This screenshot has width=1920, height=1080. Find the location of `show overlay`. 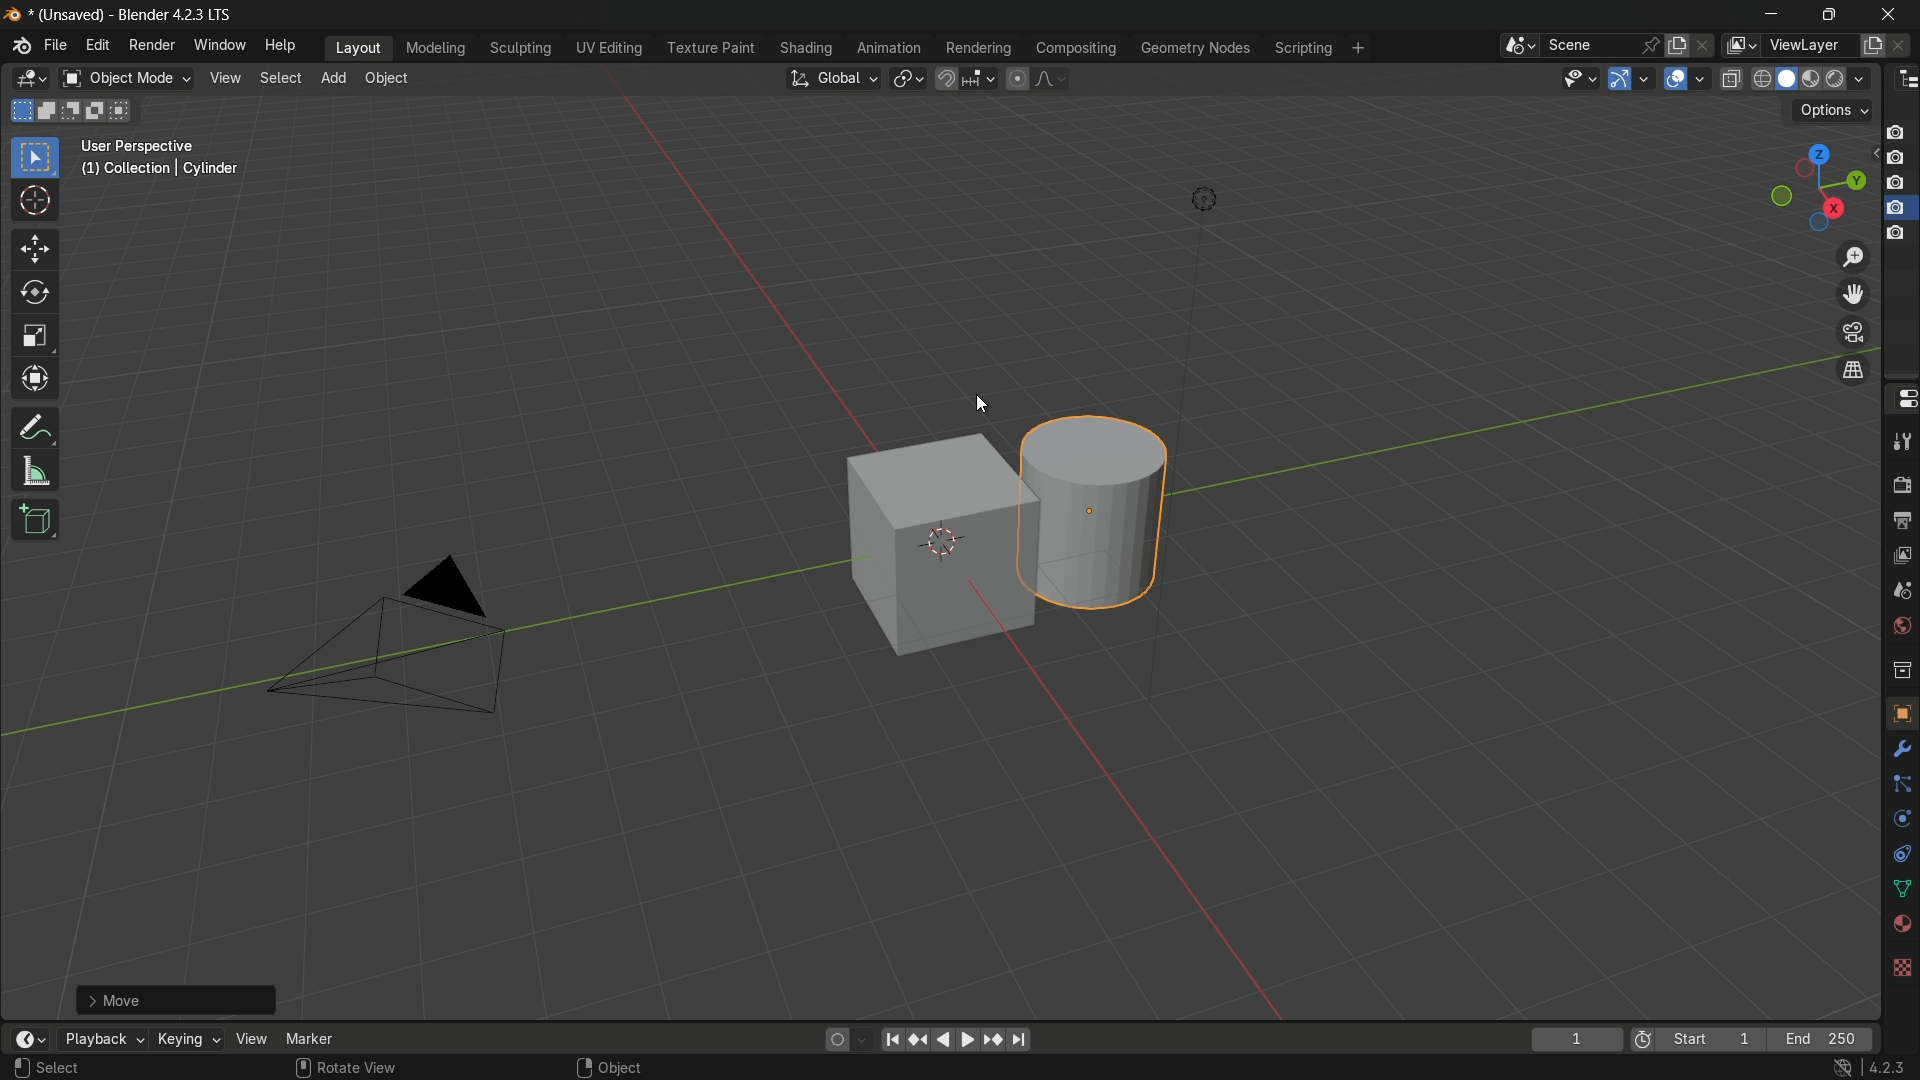

show overlay is located at coordinates (1677, 79).